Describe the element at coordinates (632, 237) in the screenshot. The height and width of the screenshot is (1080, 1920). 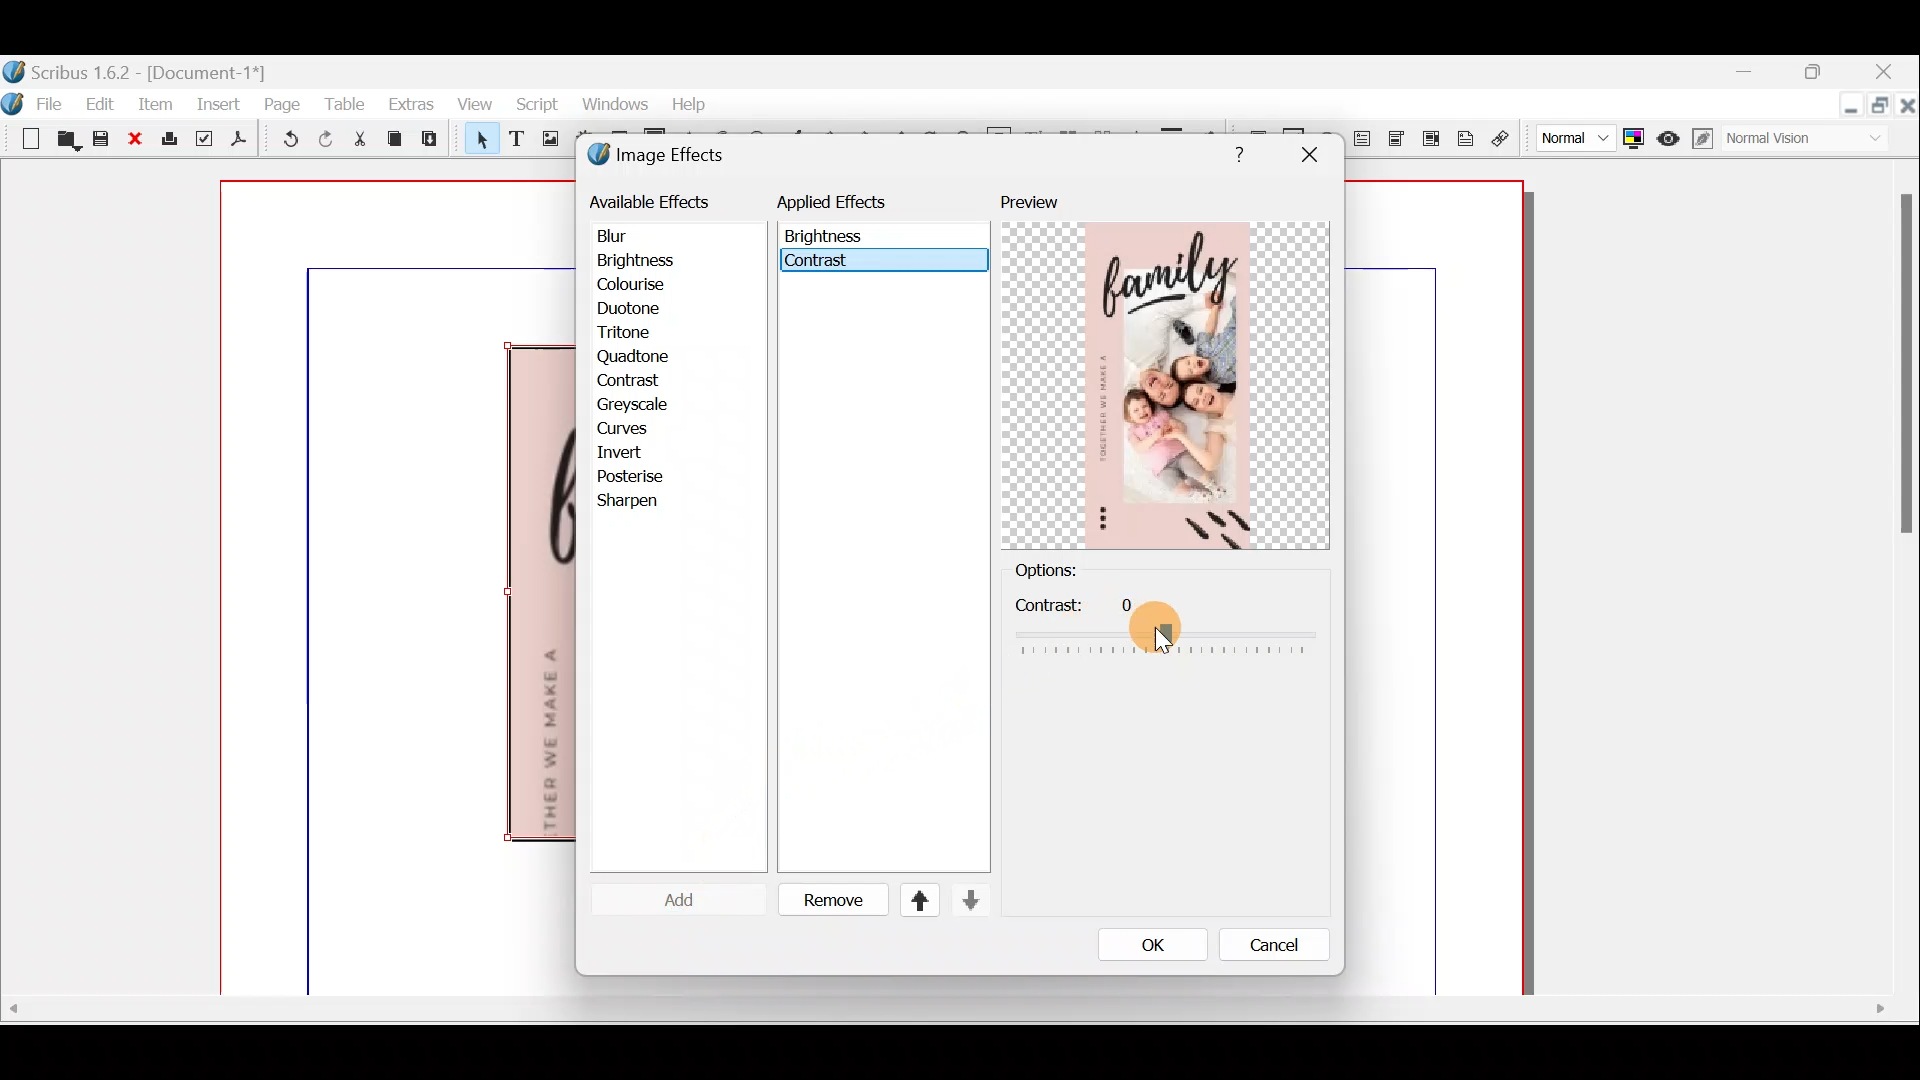
I see `Blur` at that location.